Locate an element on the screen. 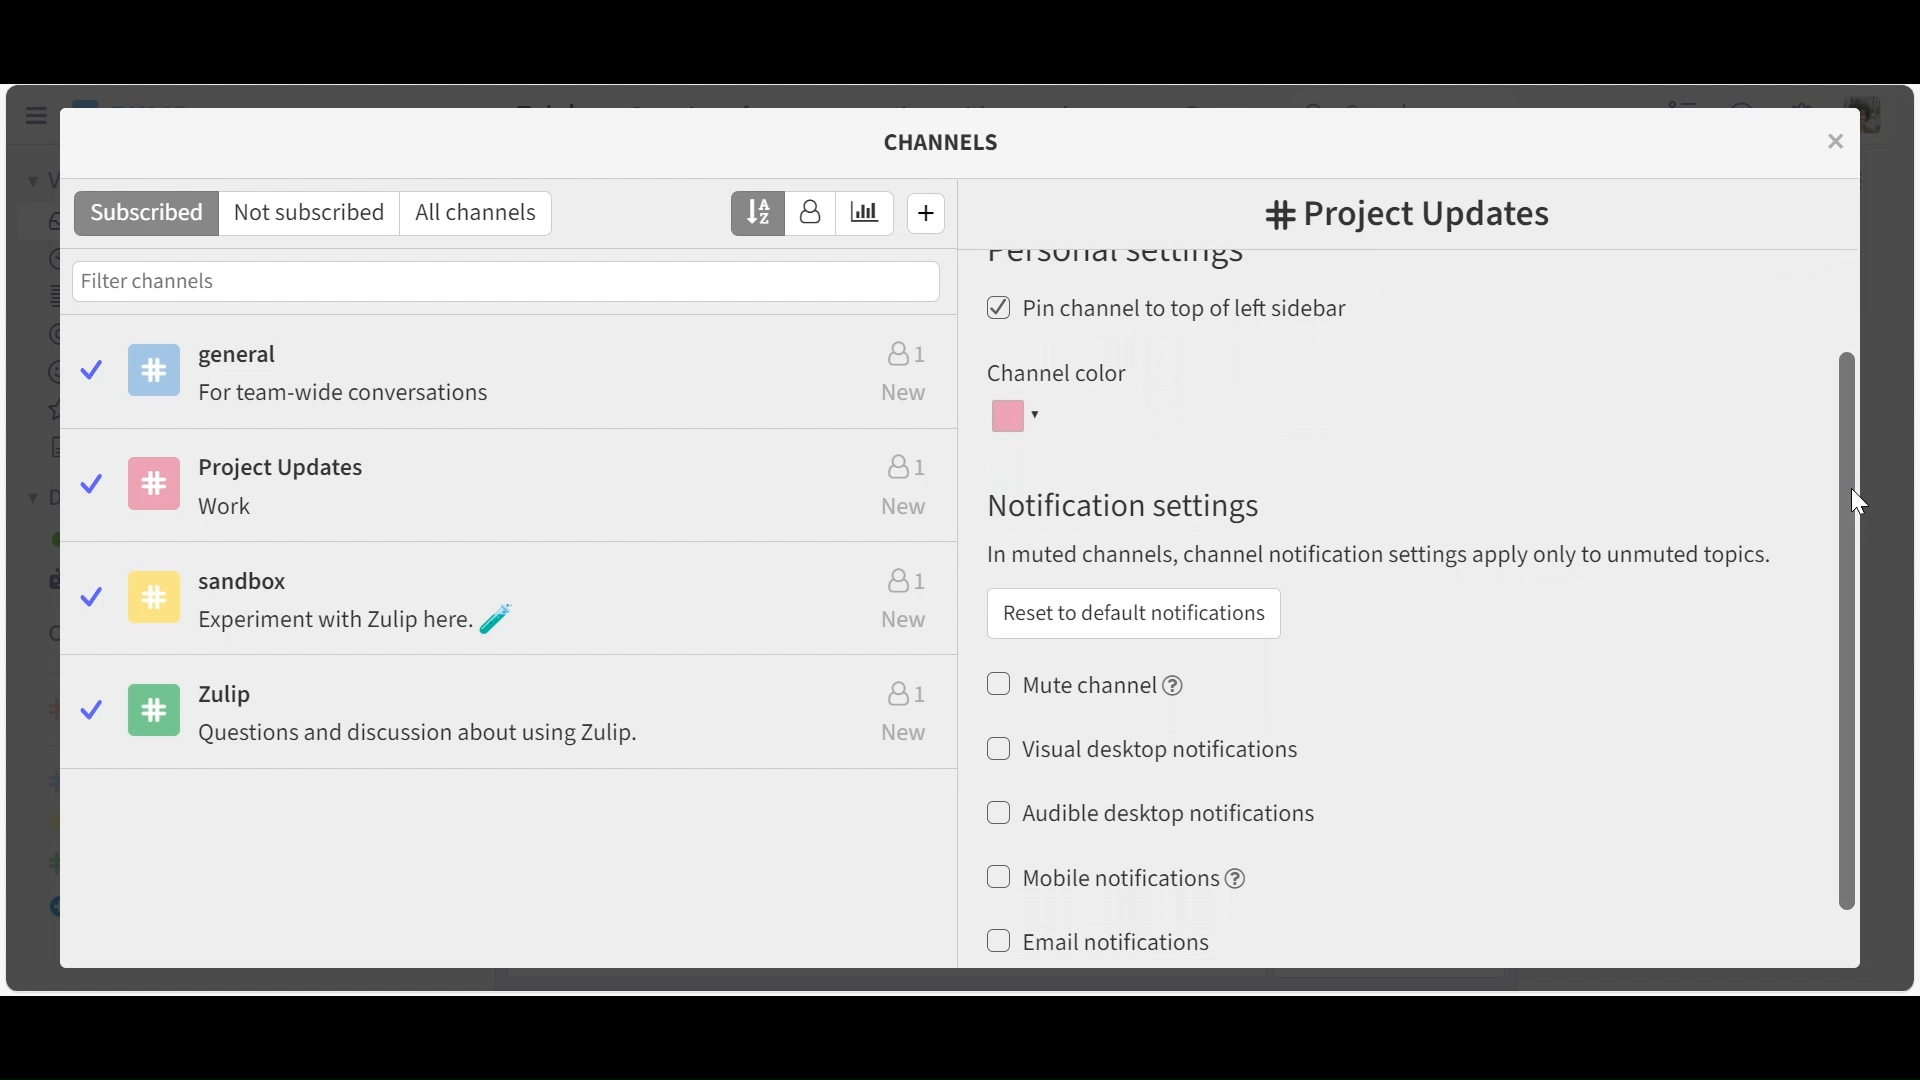 The image size is (1920, 1080). Reset to default notifications is located at coordinates (1133, 613).